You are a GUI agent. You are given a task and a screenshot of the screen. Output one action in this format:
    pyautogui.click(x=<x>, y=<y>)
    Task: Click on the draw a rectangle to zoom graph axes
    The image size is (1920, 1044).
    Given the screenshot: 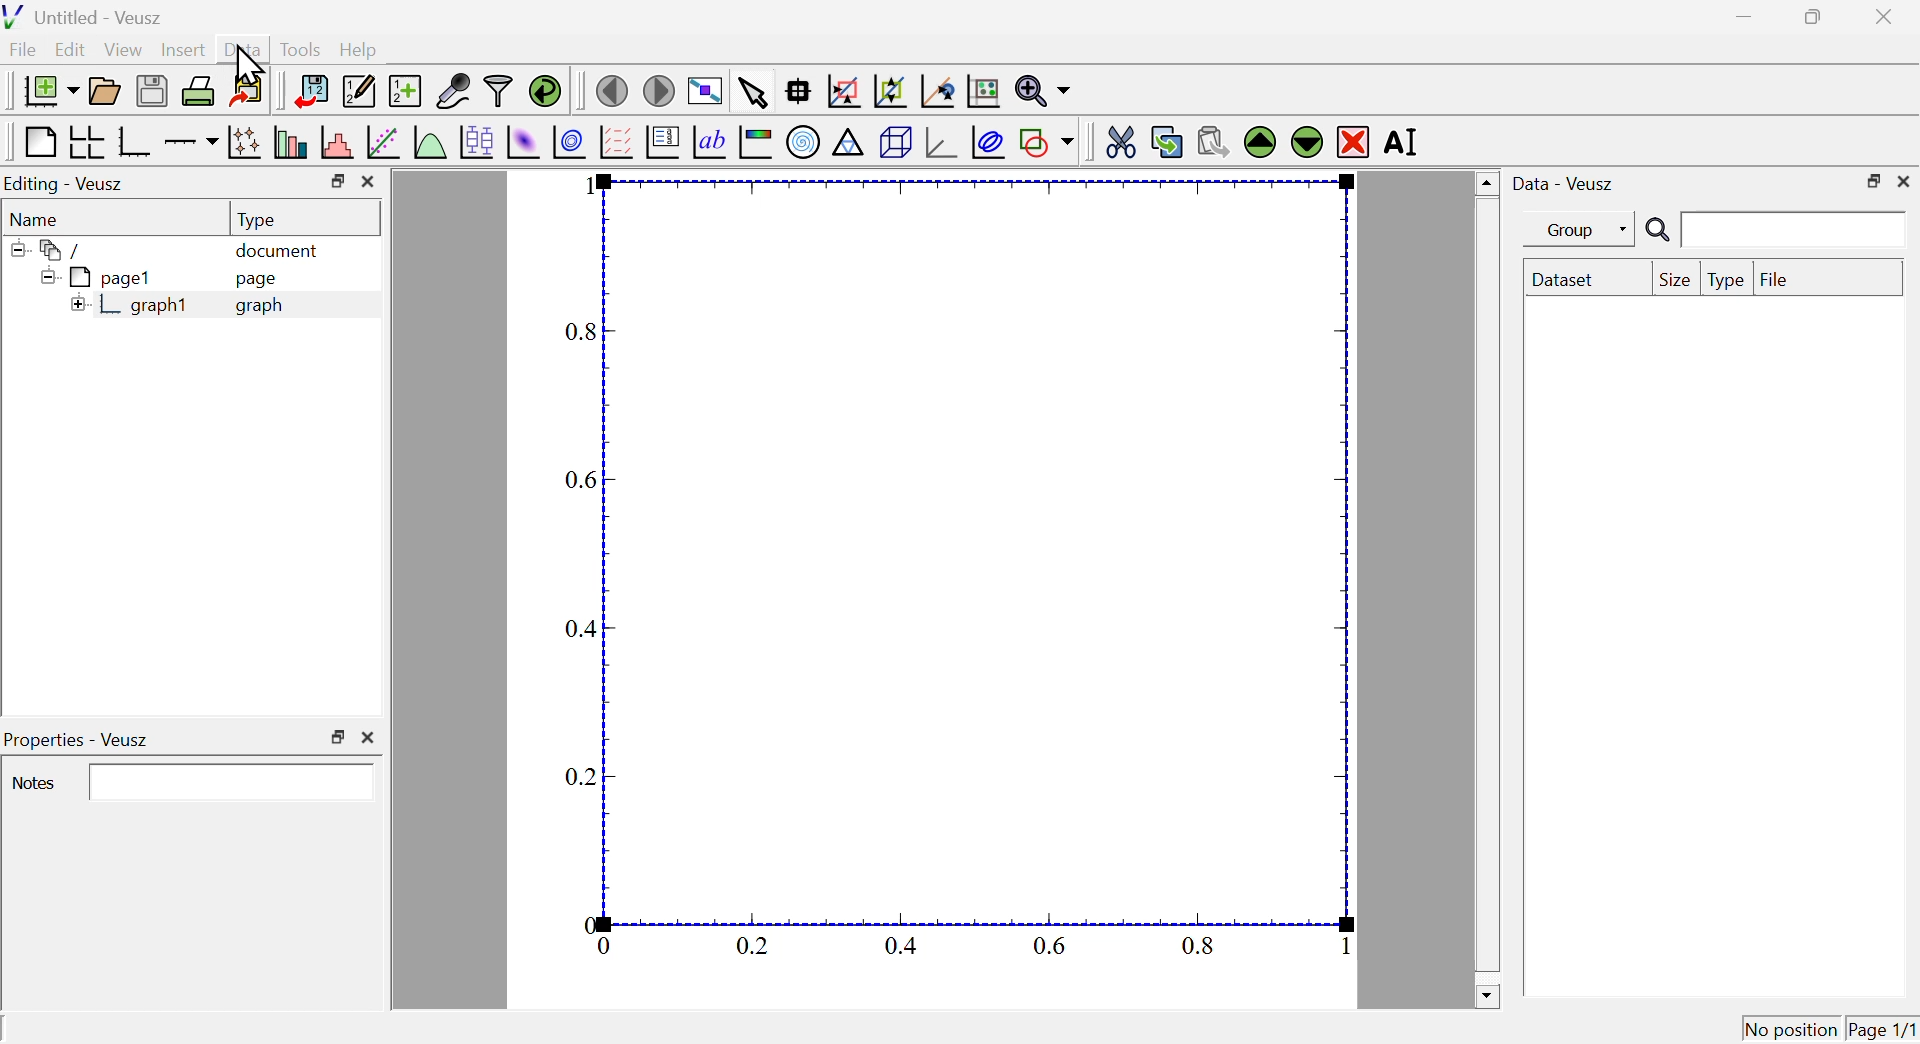 What is the action you would take?
    pyautogui.click(x=843, y=91)
    